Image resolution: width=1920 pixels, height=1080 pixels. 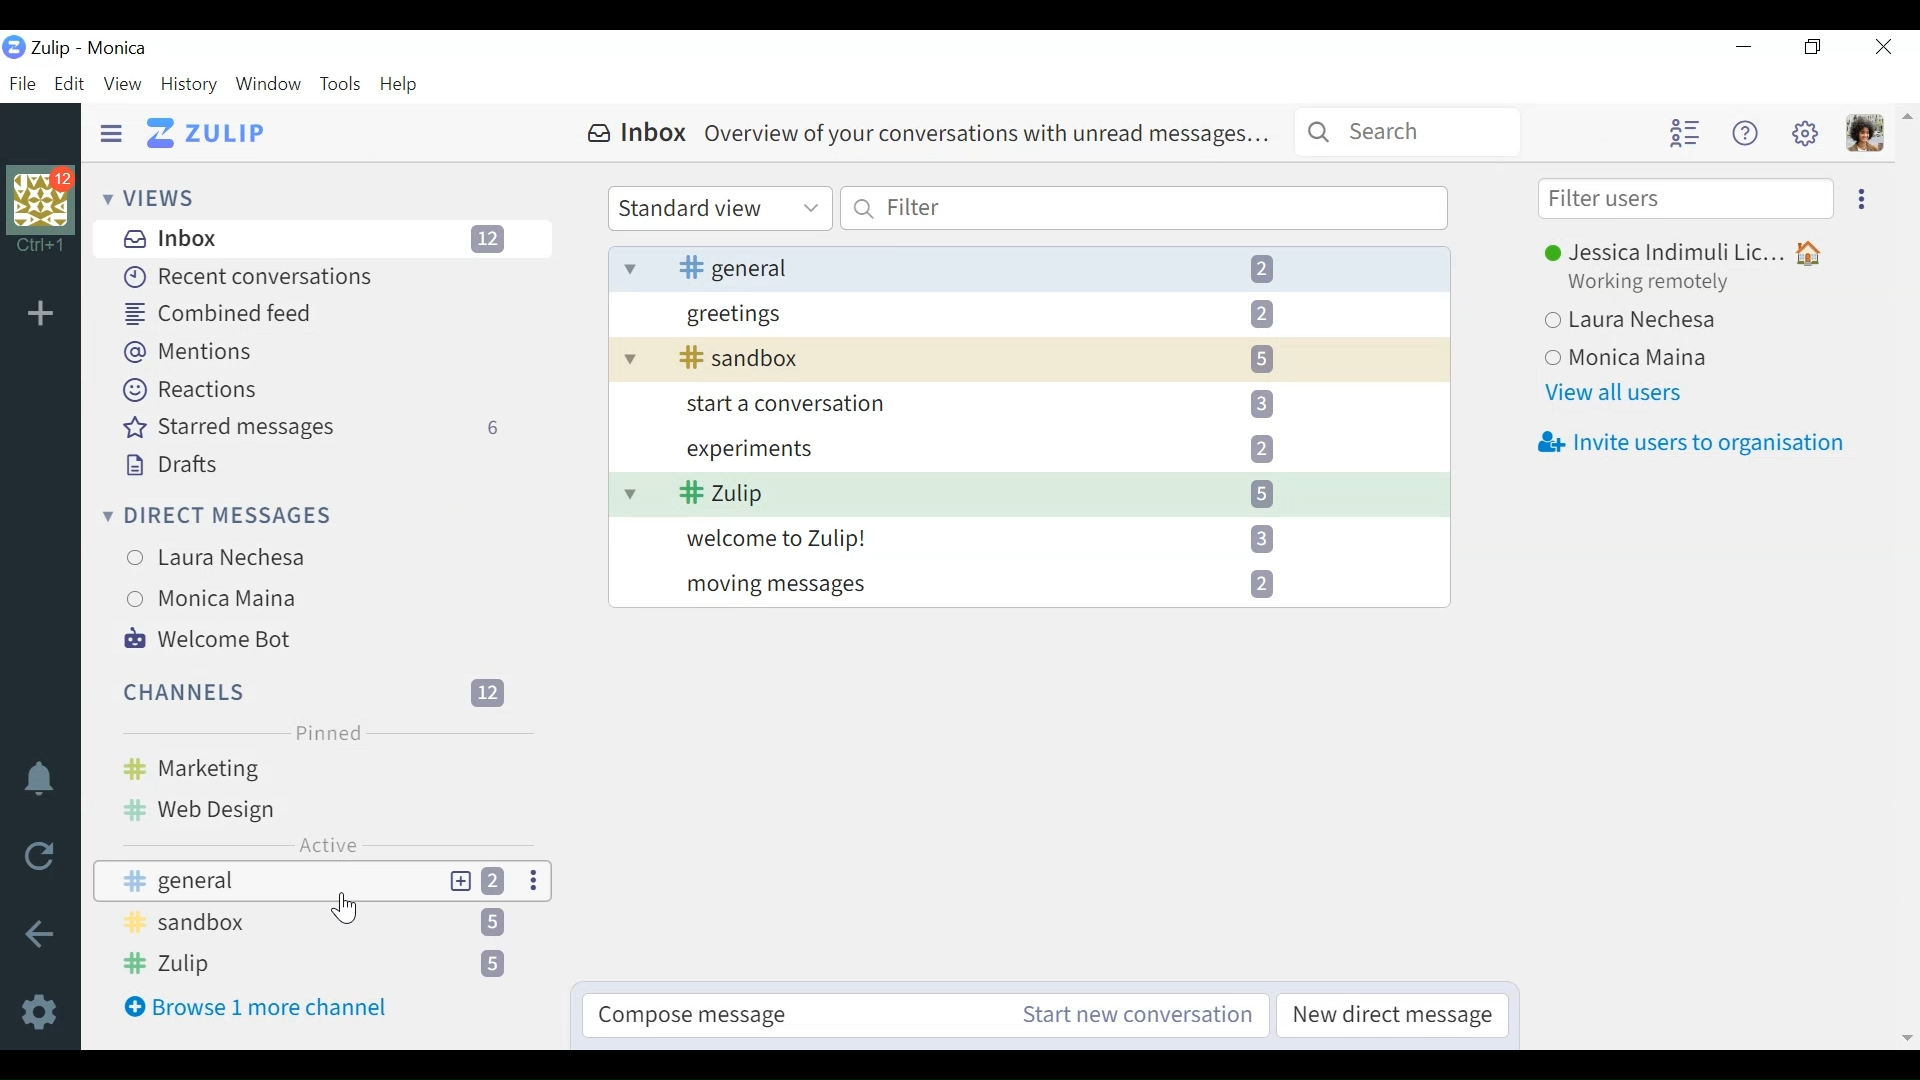 I want to click on Filter users, so click(x=1687, y=199).